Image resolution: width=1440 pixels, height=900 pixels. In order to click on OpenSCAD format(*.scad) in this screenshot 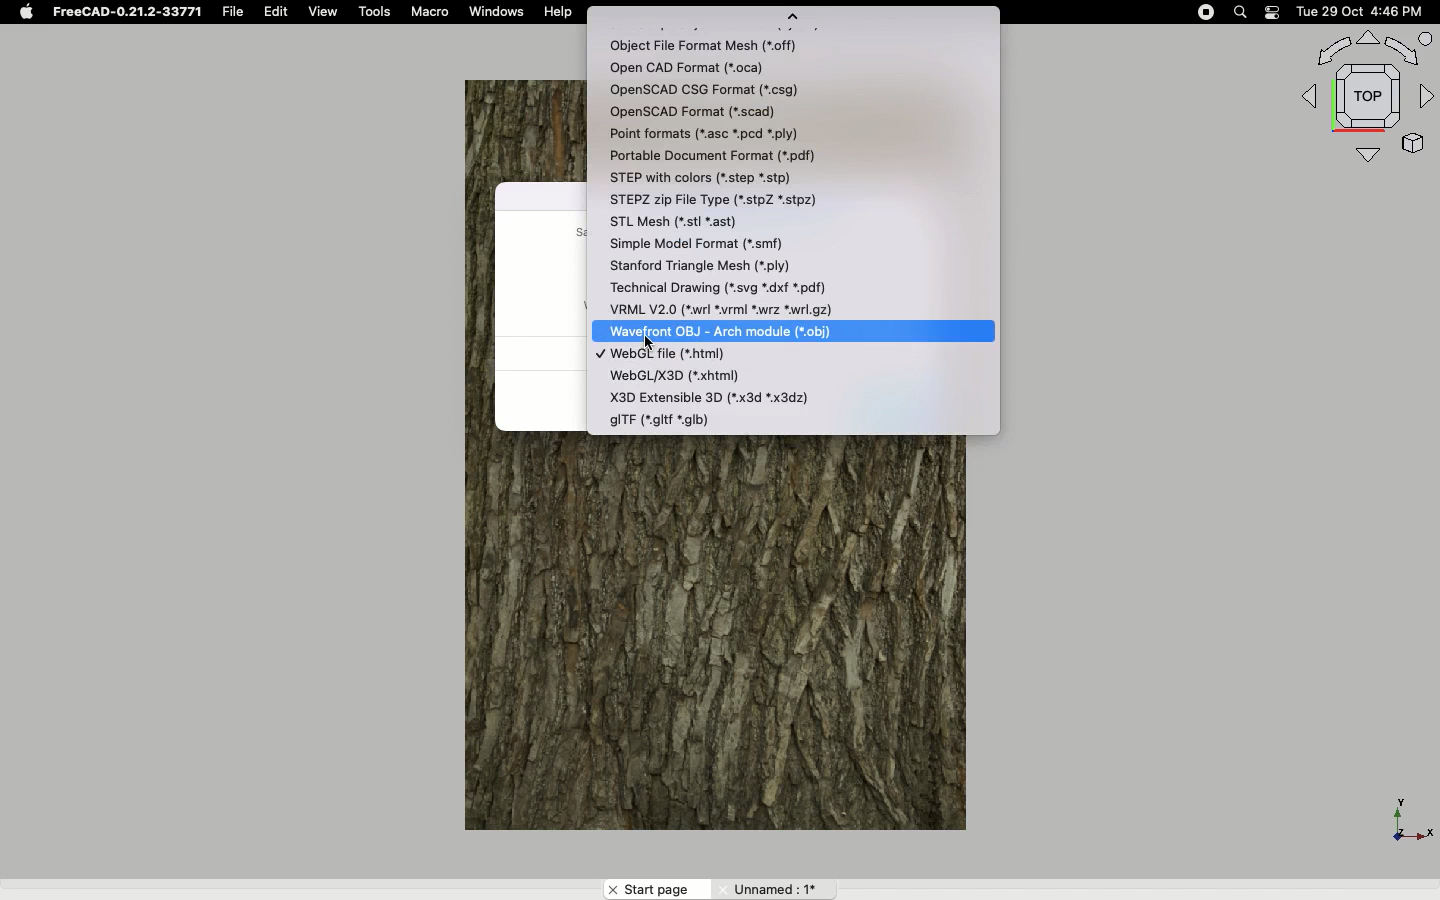, I will do `click(695, 111)`.